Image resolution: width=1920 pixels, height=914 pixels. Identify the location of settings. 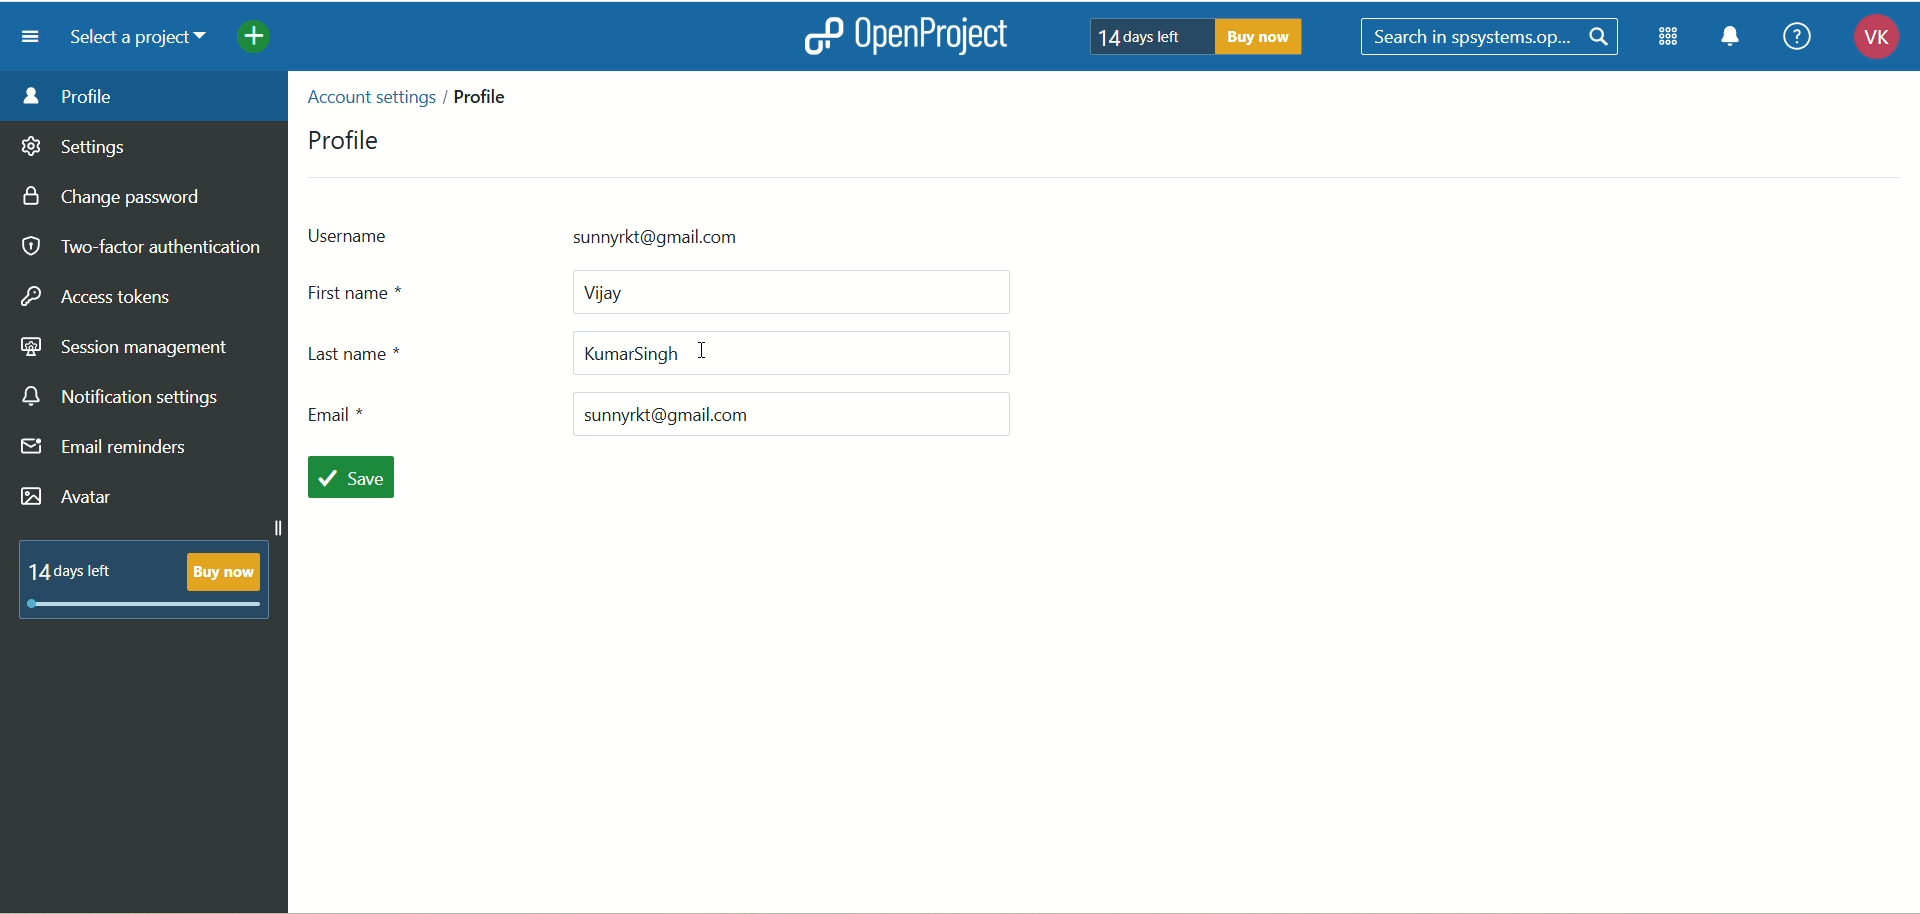
(75, 150).